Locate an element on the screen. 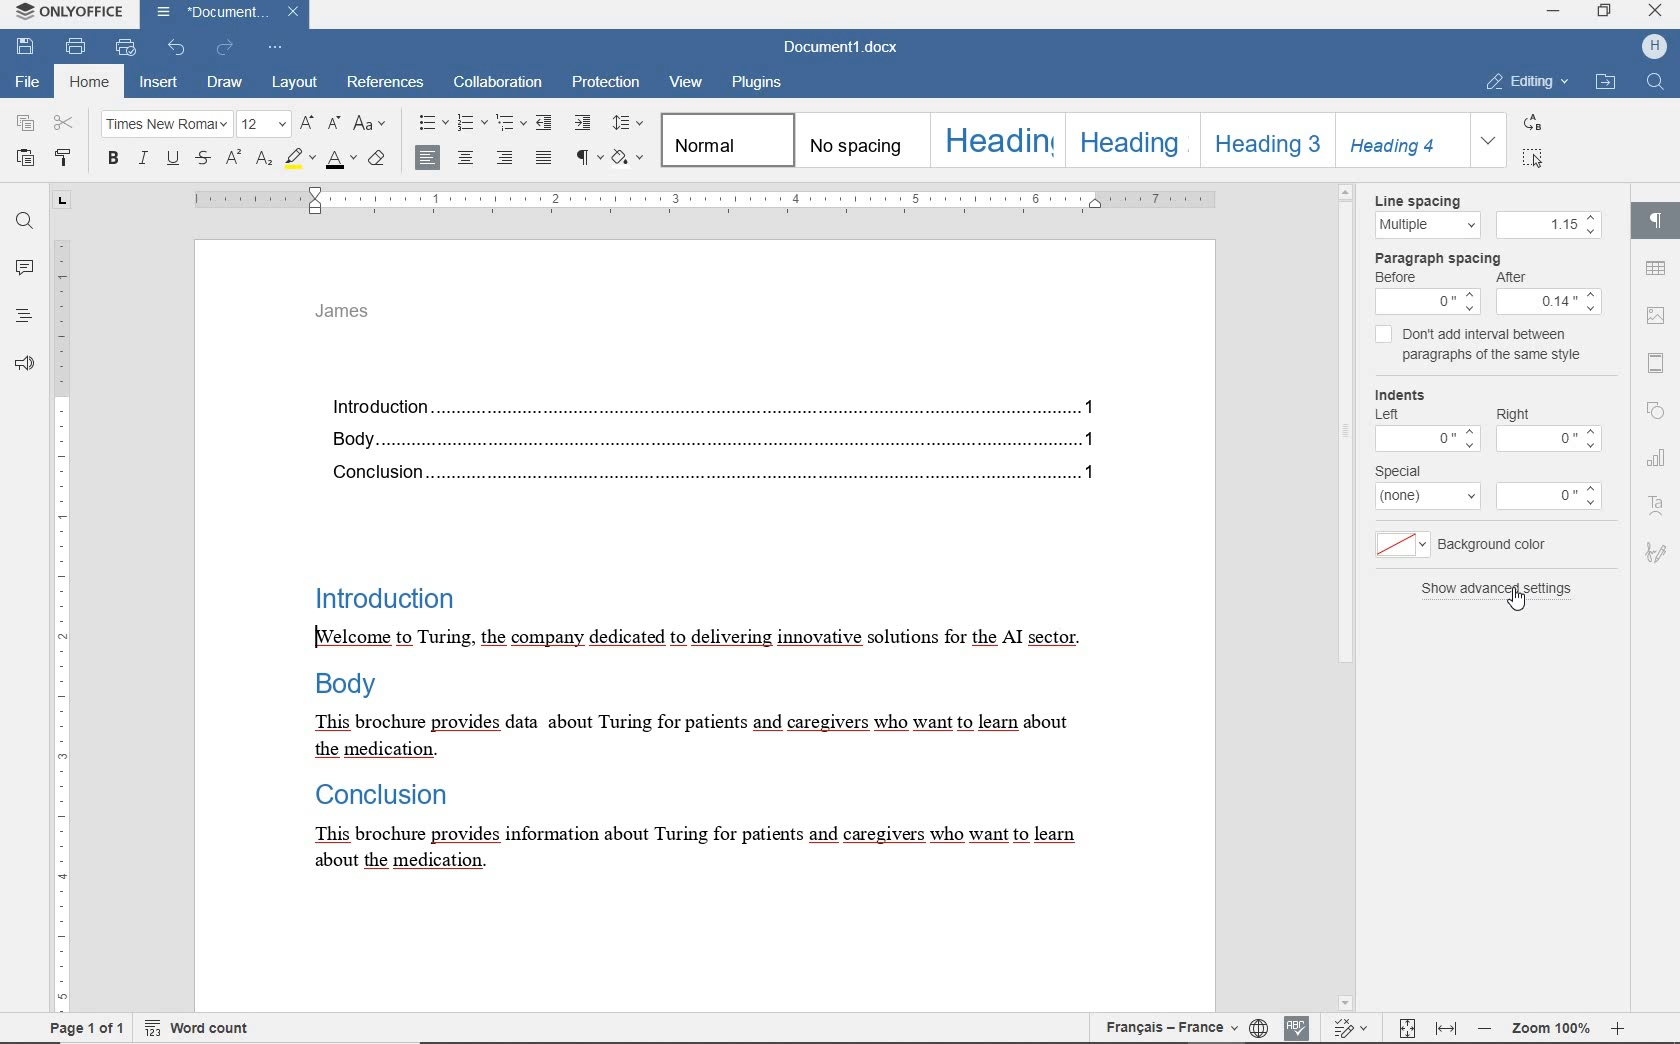  signature is located at coordinates (1659, 556).